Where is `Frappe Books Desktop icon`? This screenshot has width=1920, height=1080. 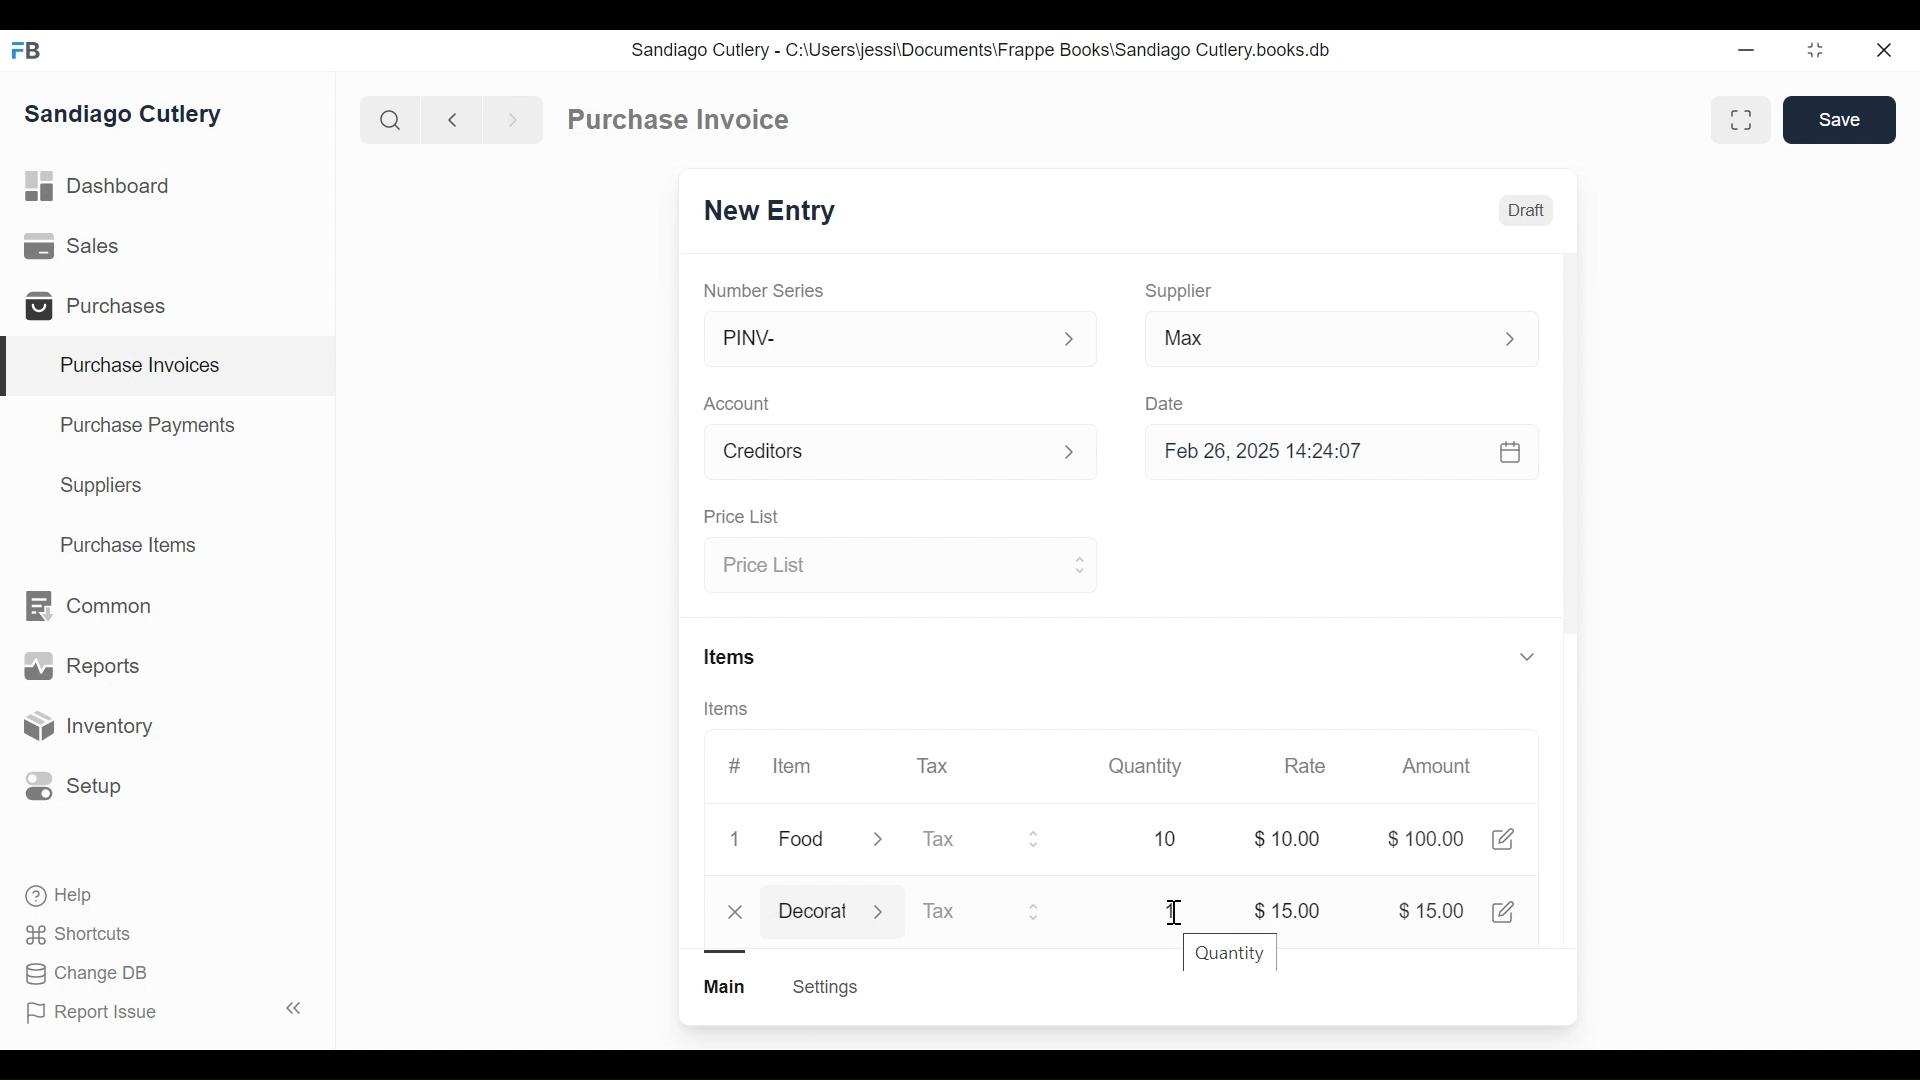
Frappe Books Desktop icon is located at coordinates (33, 52).